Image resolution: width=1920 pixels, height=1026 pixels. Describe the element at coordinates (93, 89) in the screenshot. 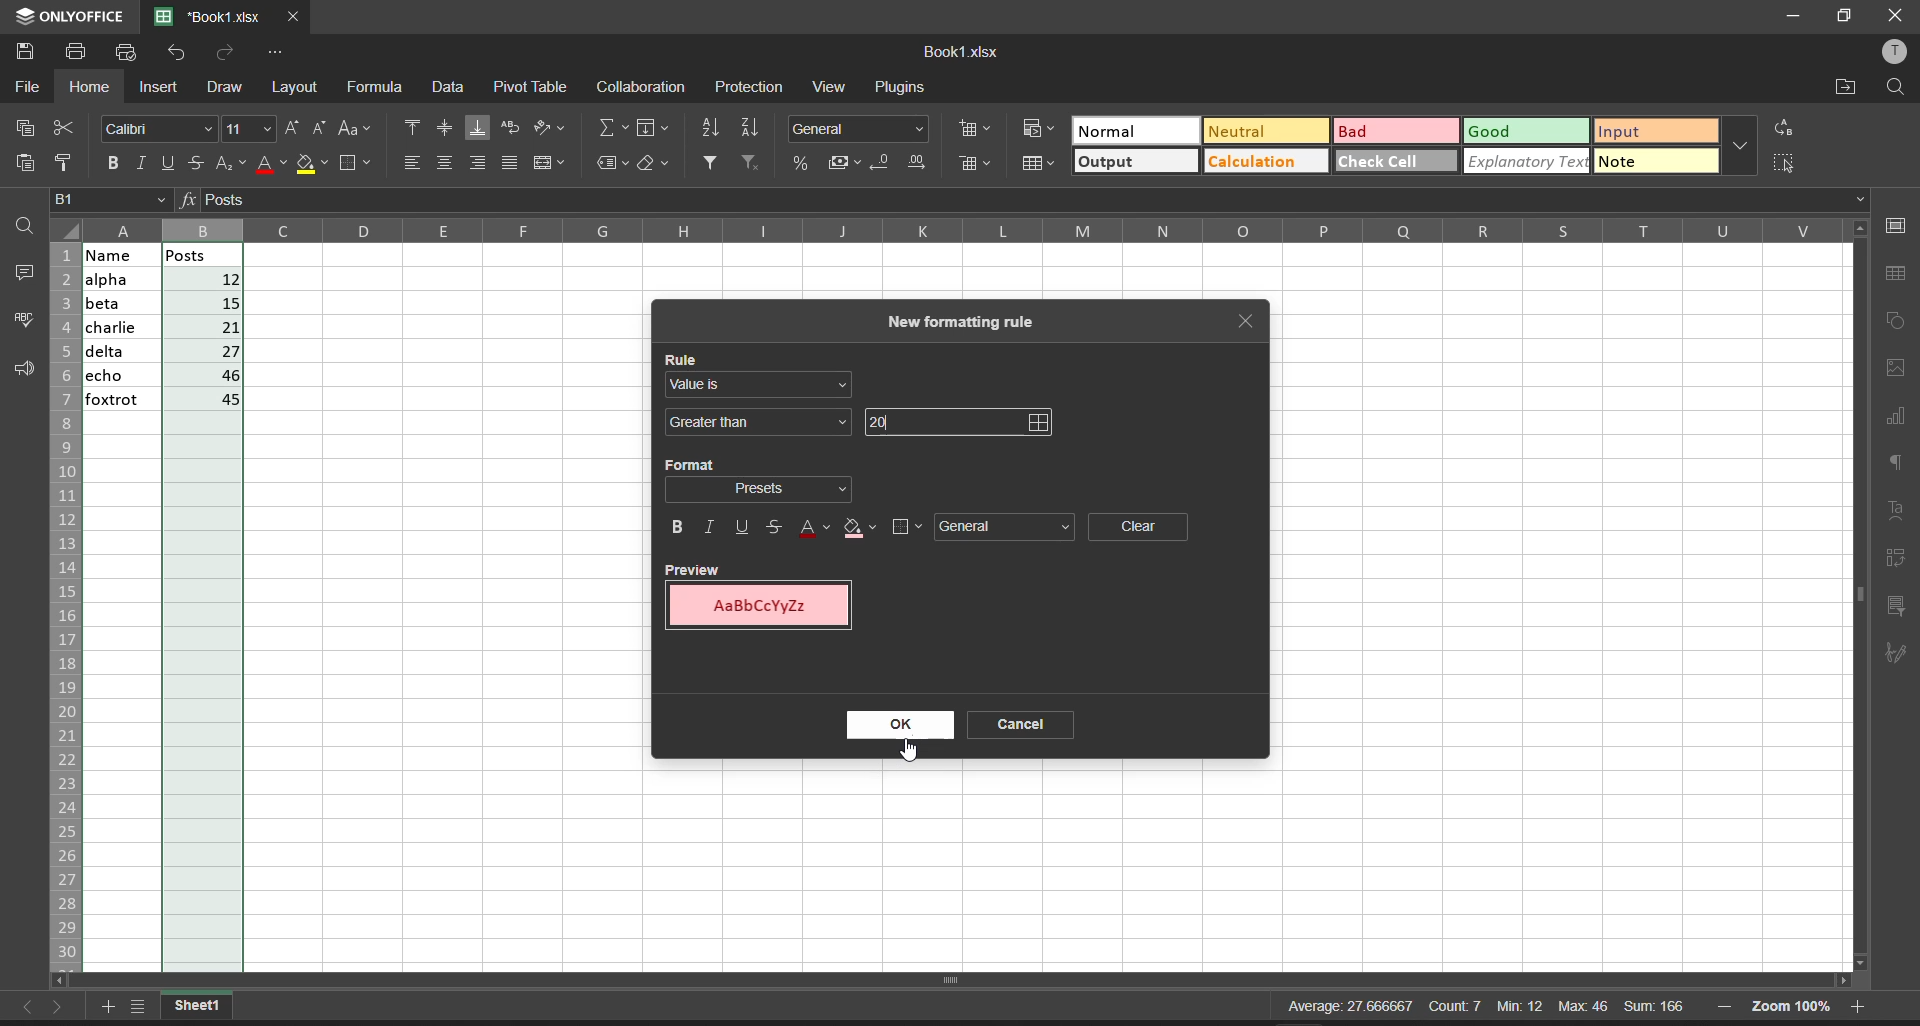

I see `home` at that location.